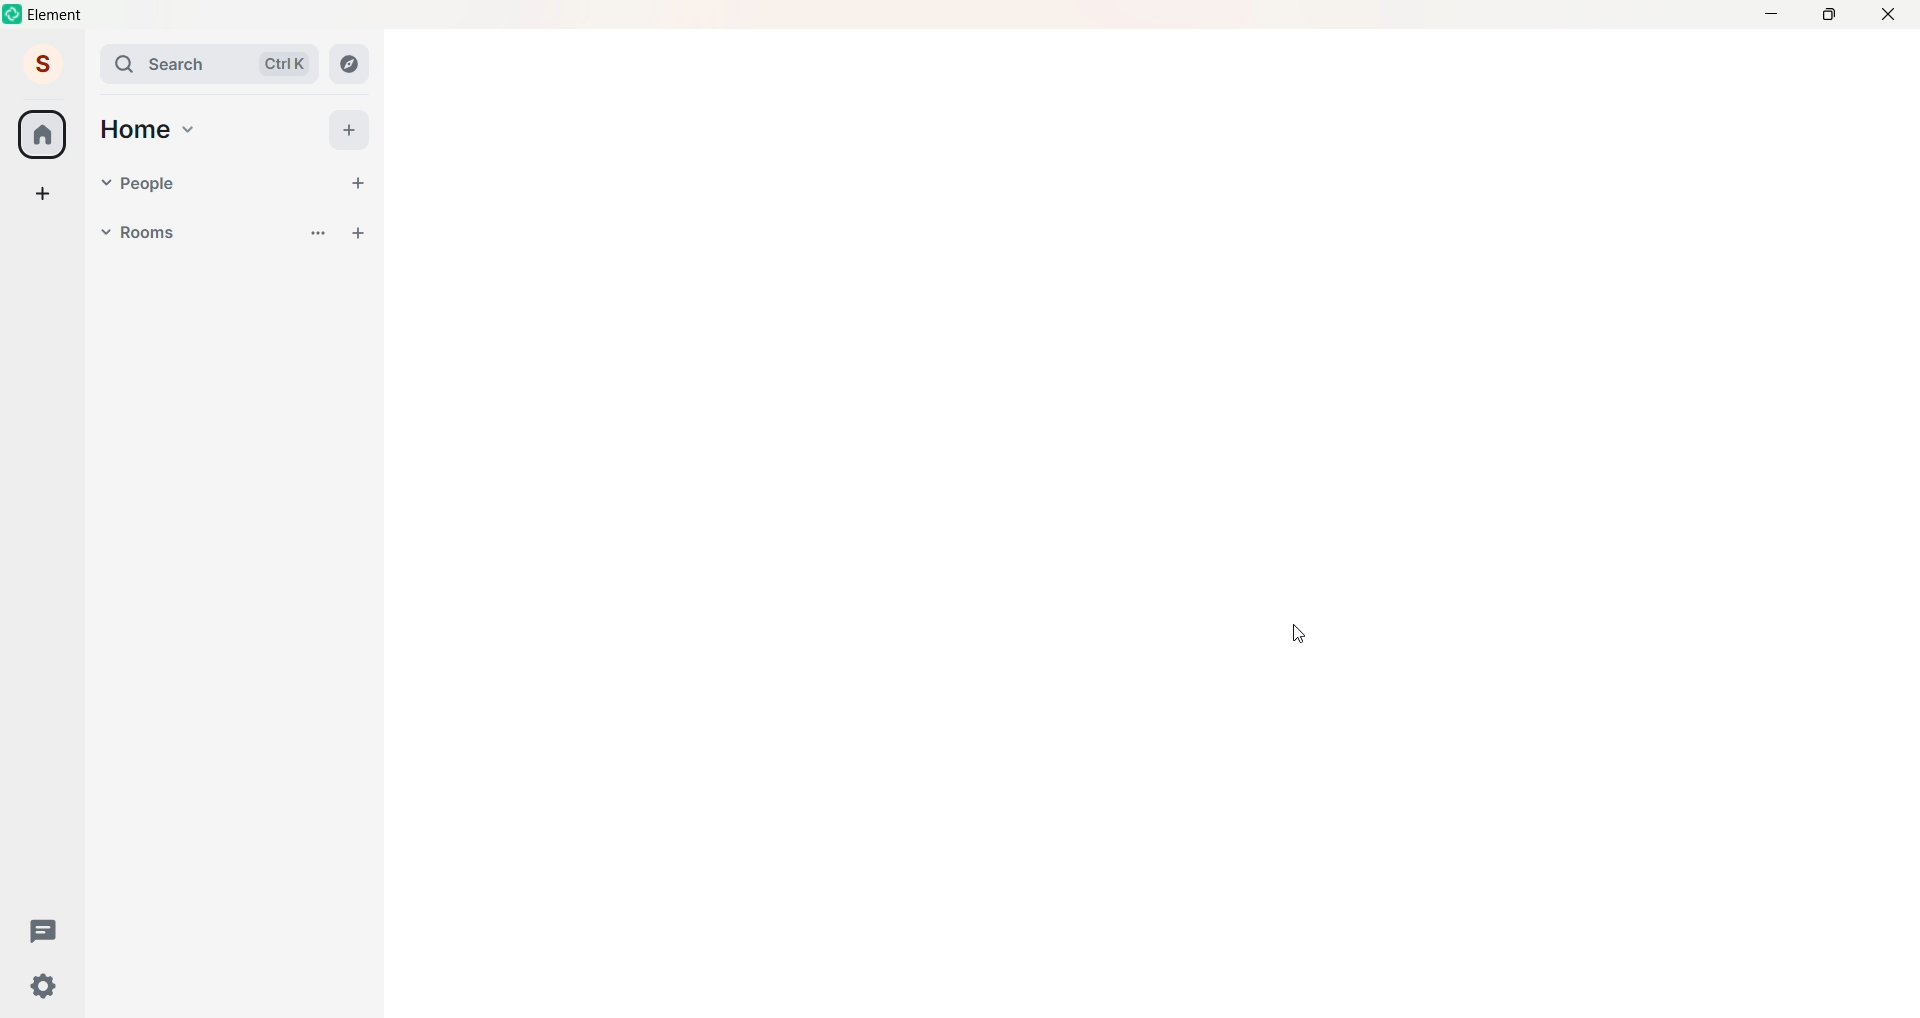  Describe the element at coordinates (43, 134) in the screenshot. I see `Home` at that location.